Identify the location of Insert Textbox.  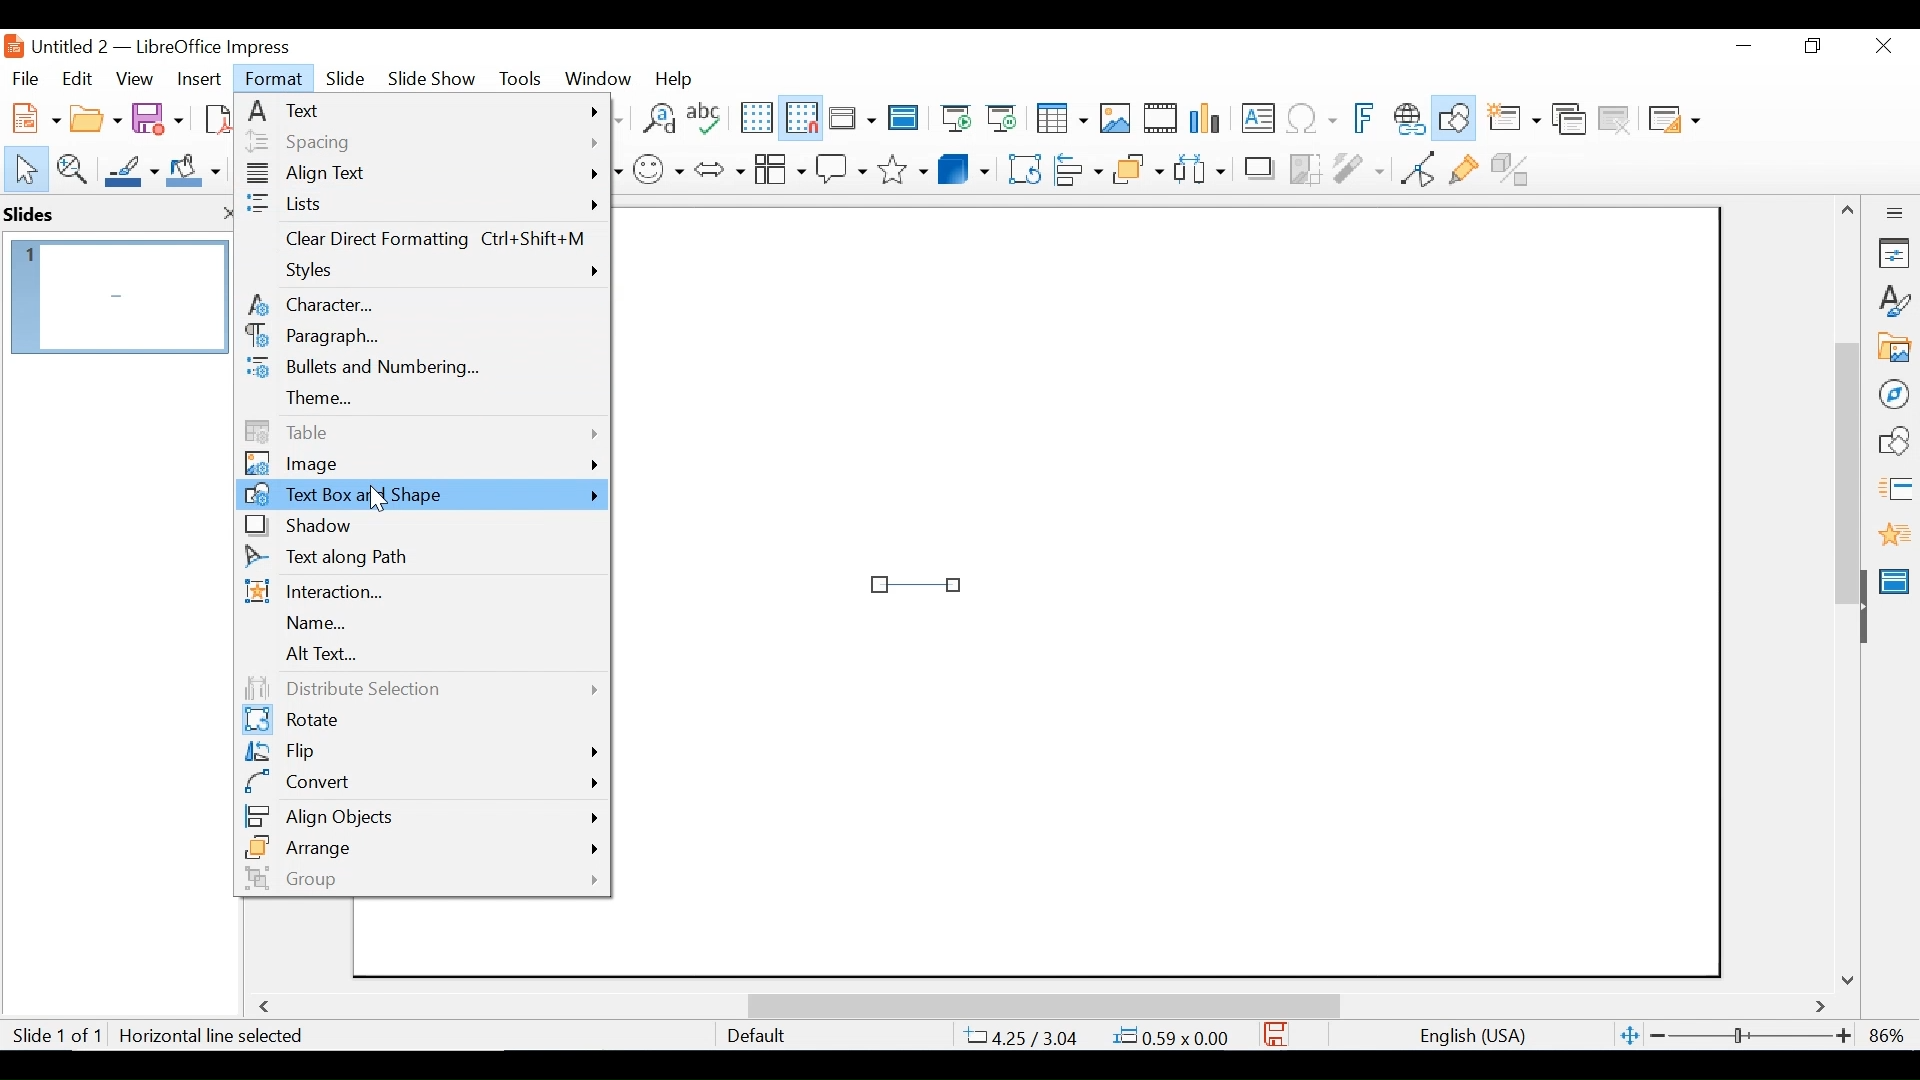
(1256, 120).